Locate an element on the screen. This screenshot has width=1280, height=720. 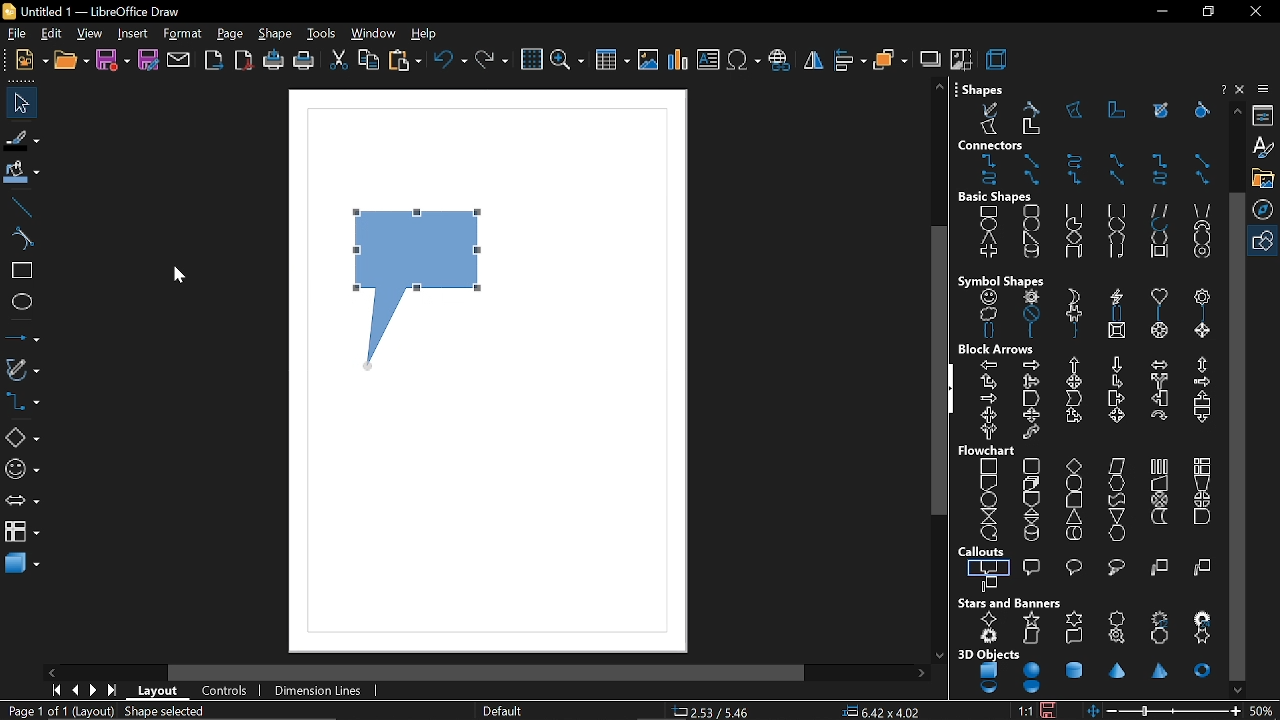
previous page is located at coordinates (72, 692).